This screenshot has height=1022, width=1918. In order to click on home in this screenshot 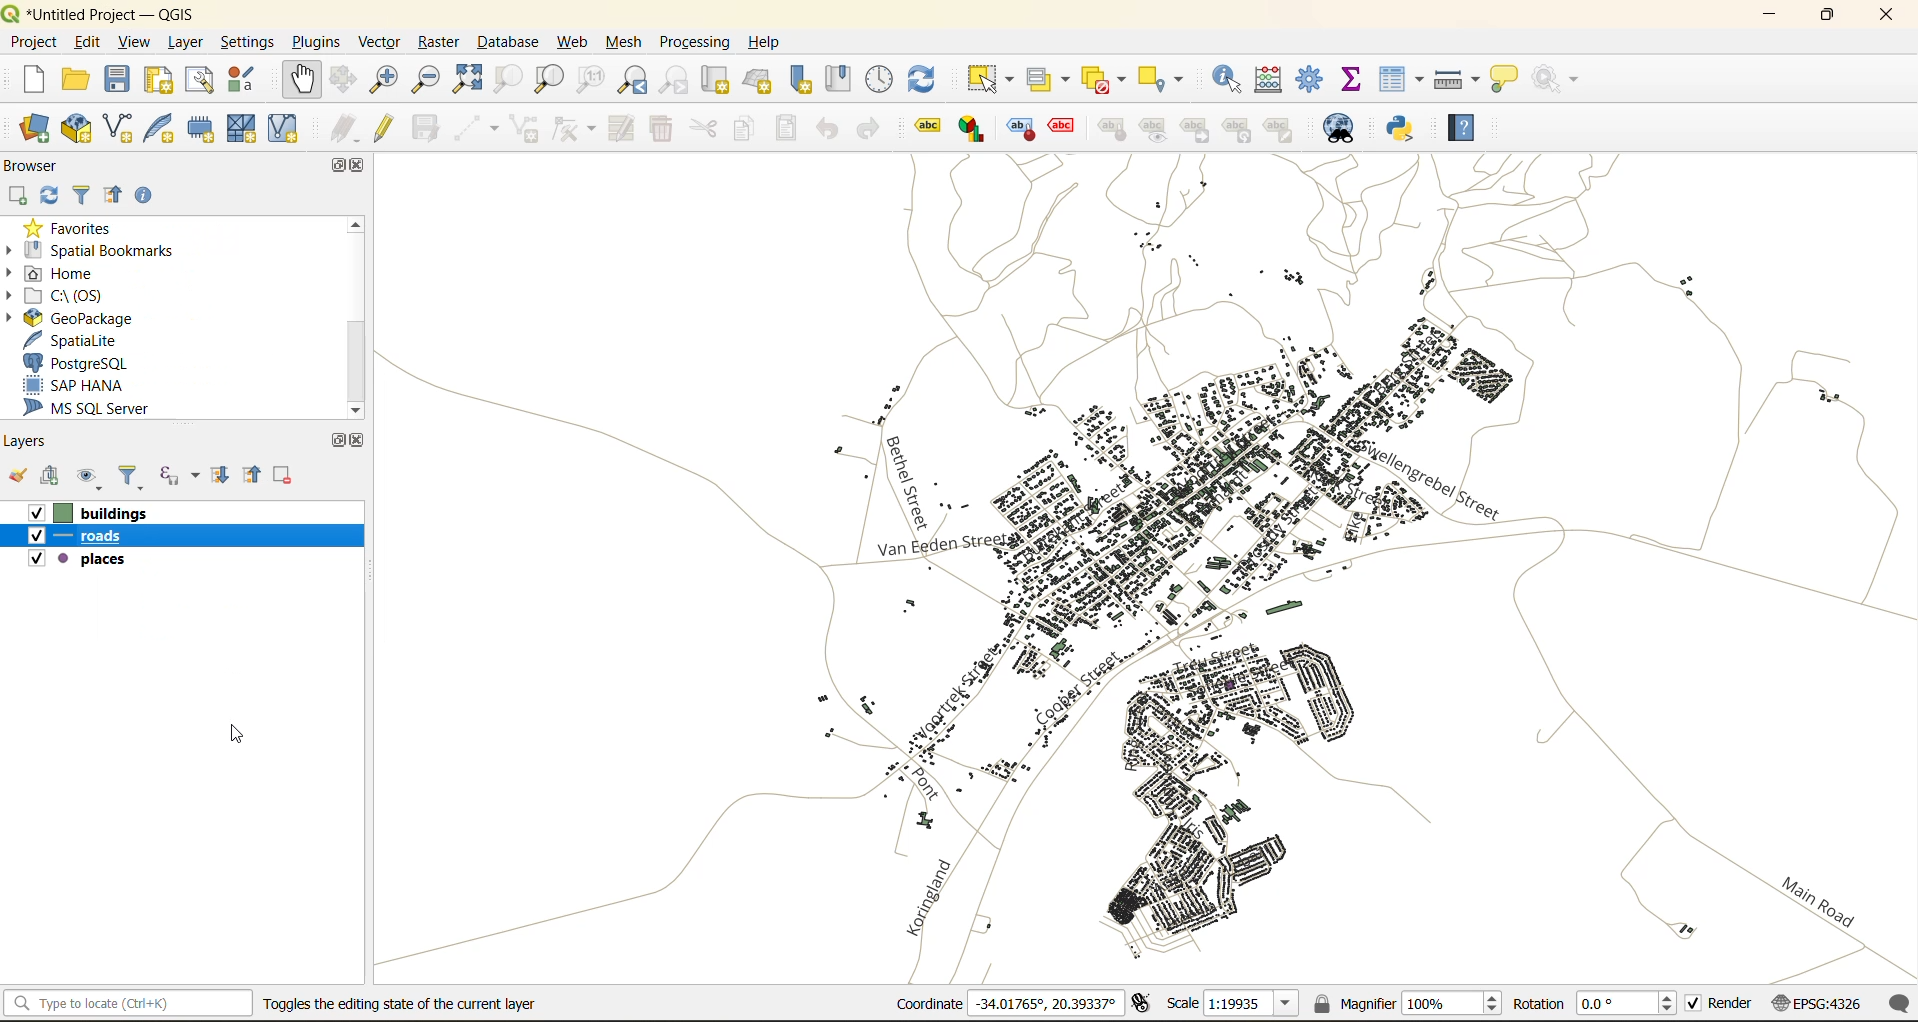, I will do `click(58, 273)`.